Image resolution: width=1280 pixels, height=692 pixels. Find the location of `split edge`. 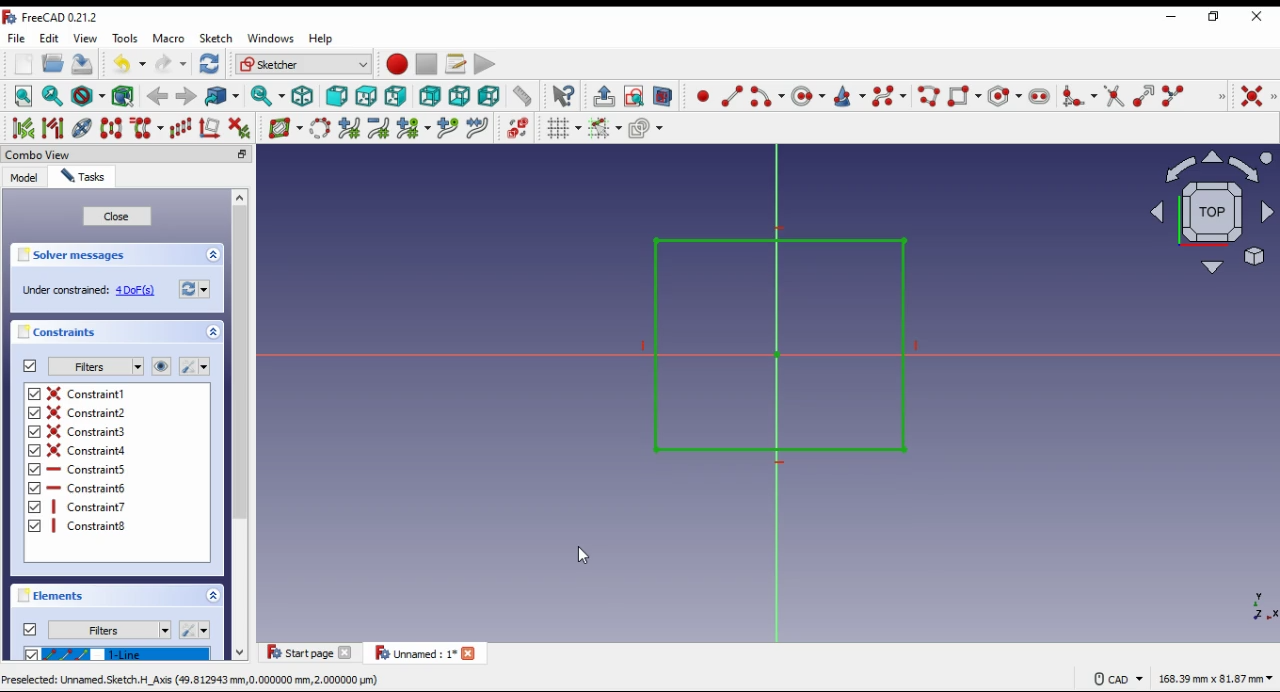

split edge is located at coordinates (1174, 94).